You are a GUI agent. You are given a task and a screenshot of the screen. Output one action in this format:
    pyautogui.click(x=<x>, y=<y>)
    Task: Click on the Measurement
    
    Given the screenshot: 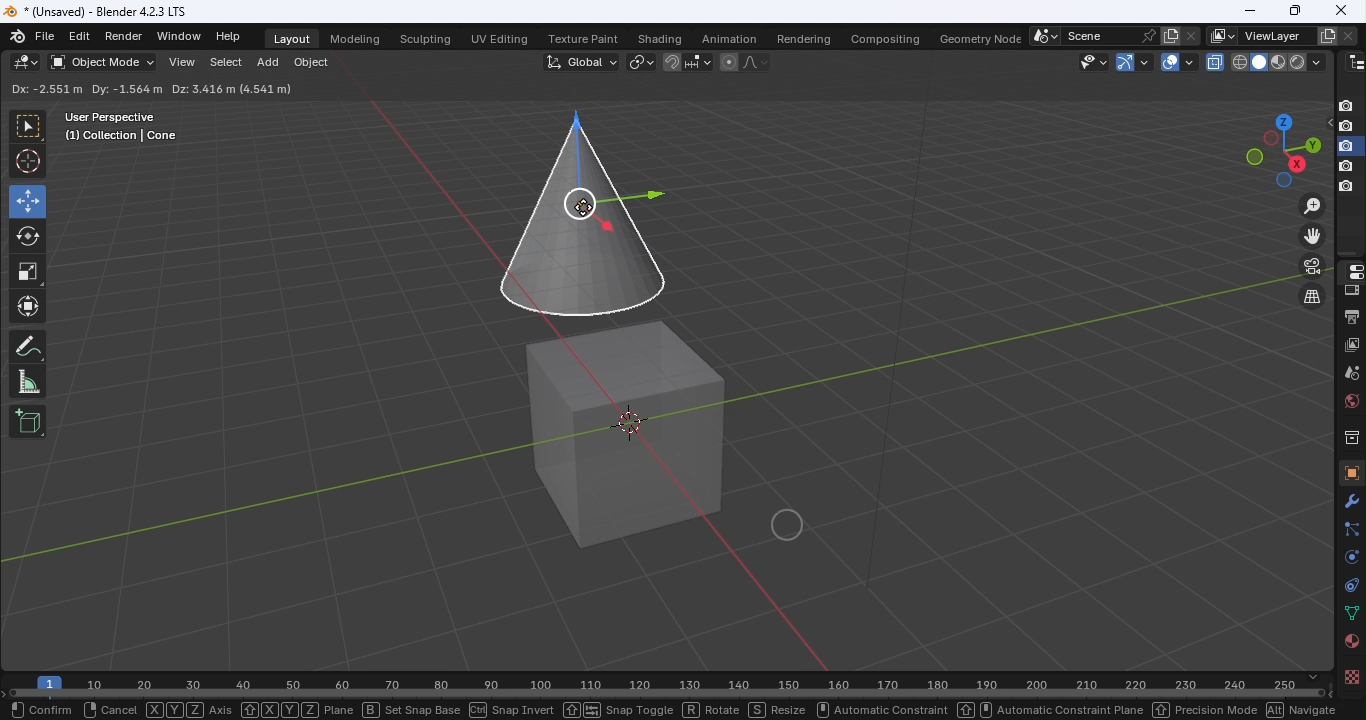 What is the action you would take?
    pyautogui.click(x=28, y=383)
    